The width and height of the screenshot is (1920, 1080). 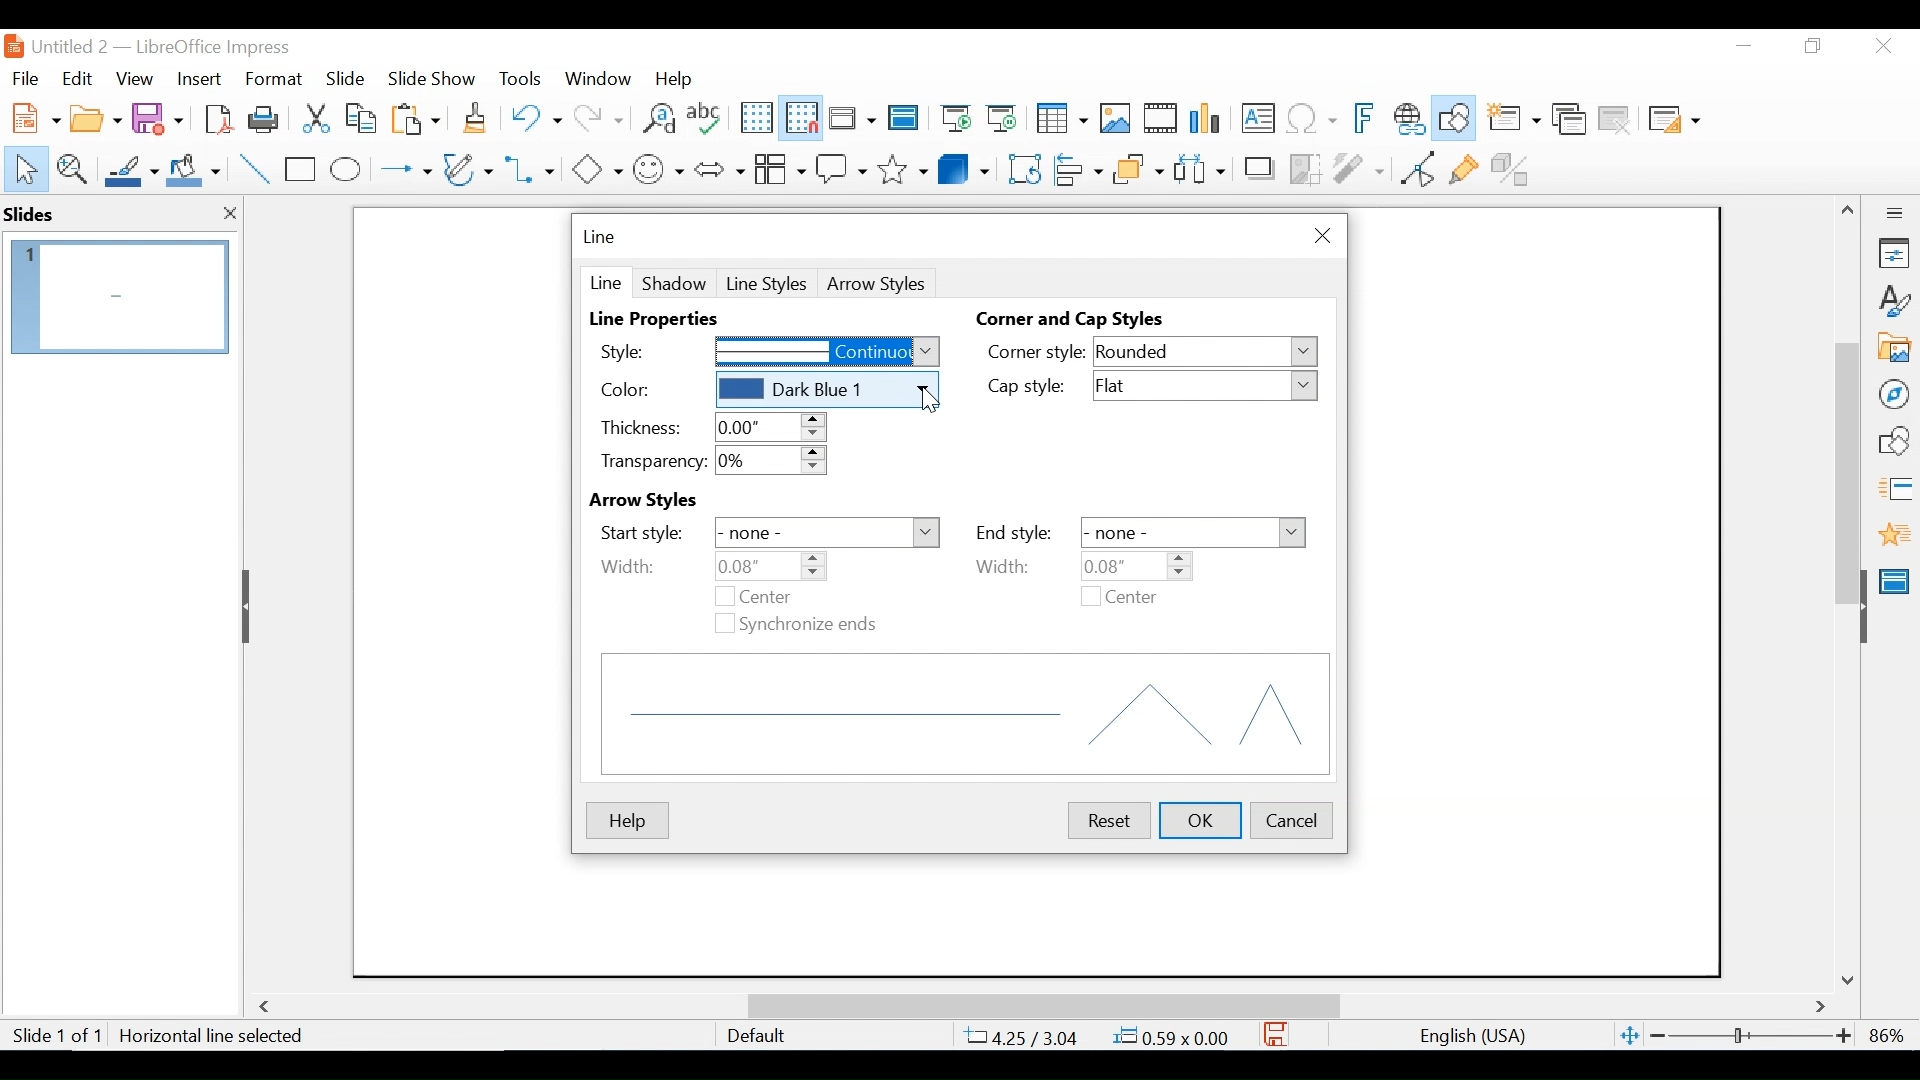 What do you see at coordinates (650, 390) in the screenshot?
I see `Color` at bounding box center [650, 390].